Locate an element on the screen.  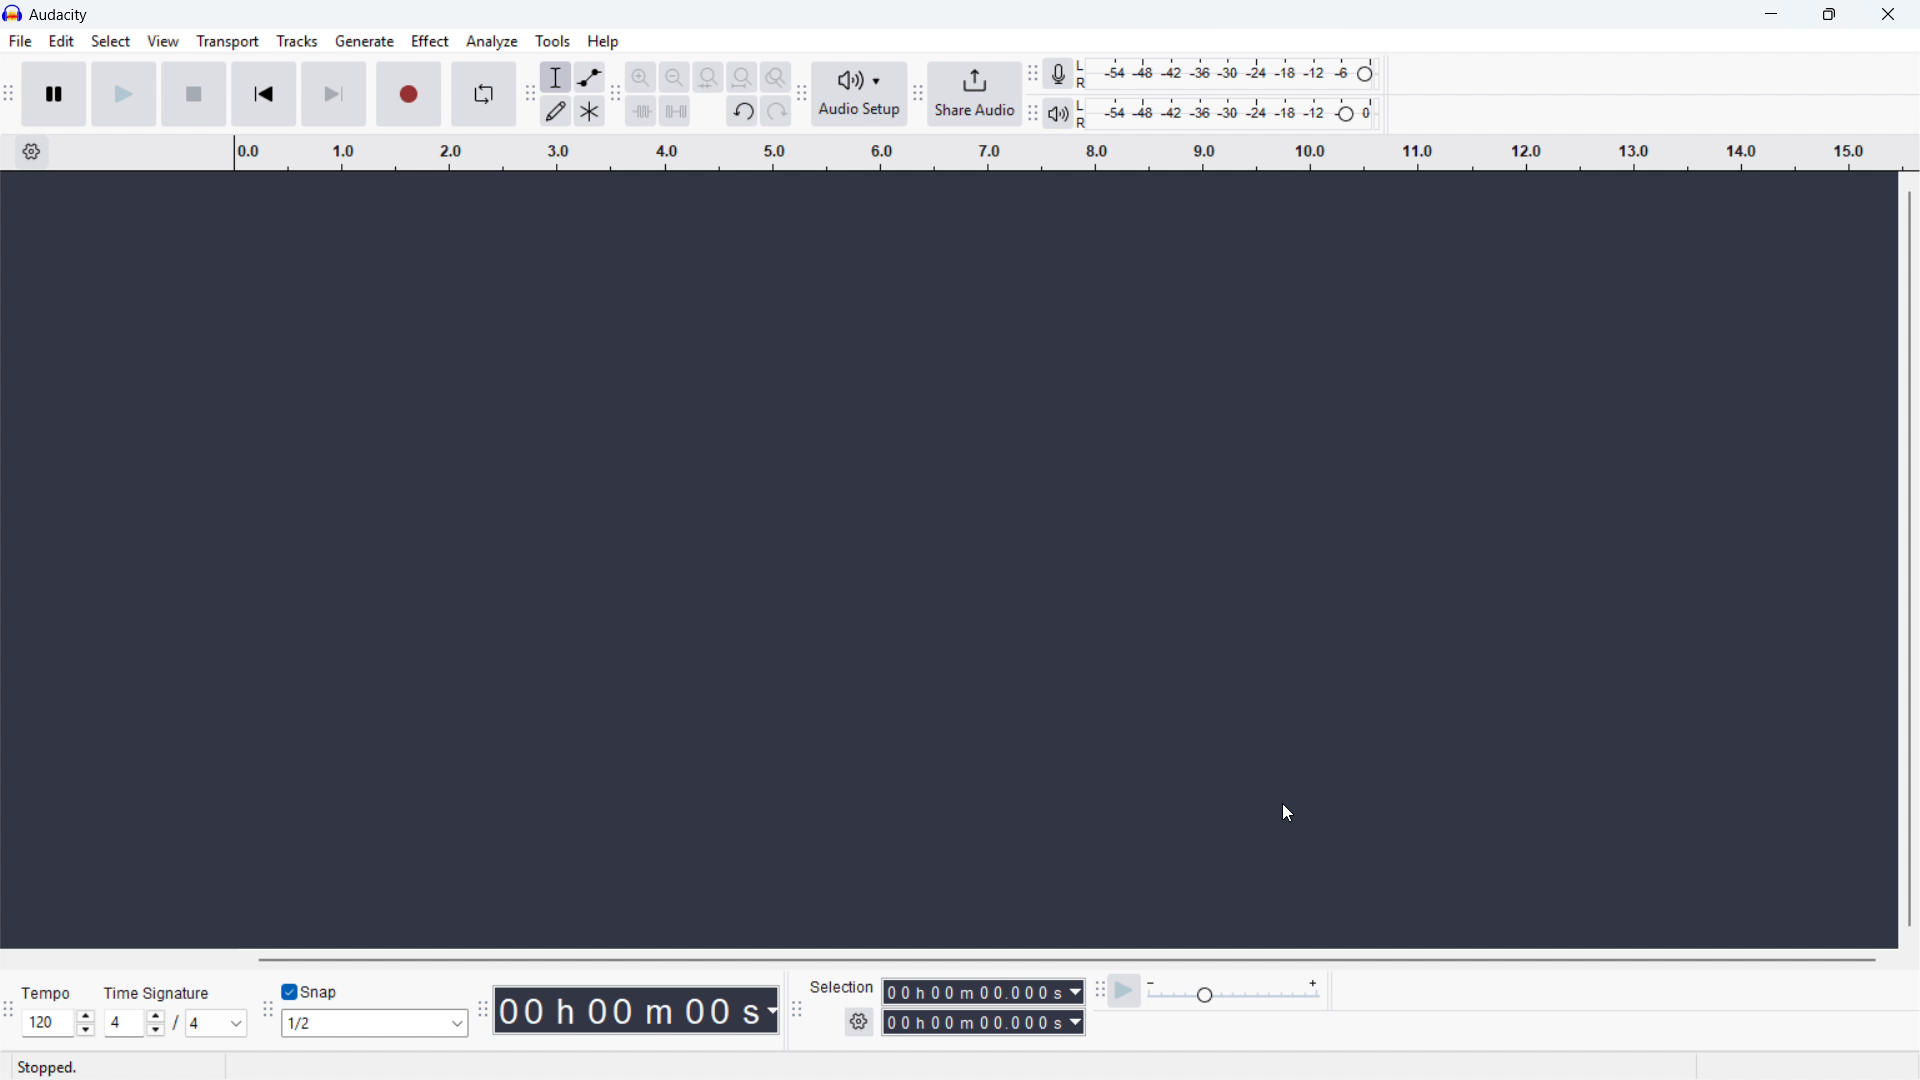
silence audio selection is located at coordinates (675, 111).